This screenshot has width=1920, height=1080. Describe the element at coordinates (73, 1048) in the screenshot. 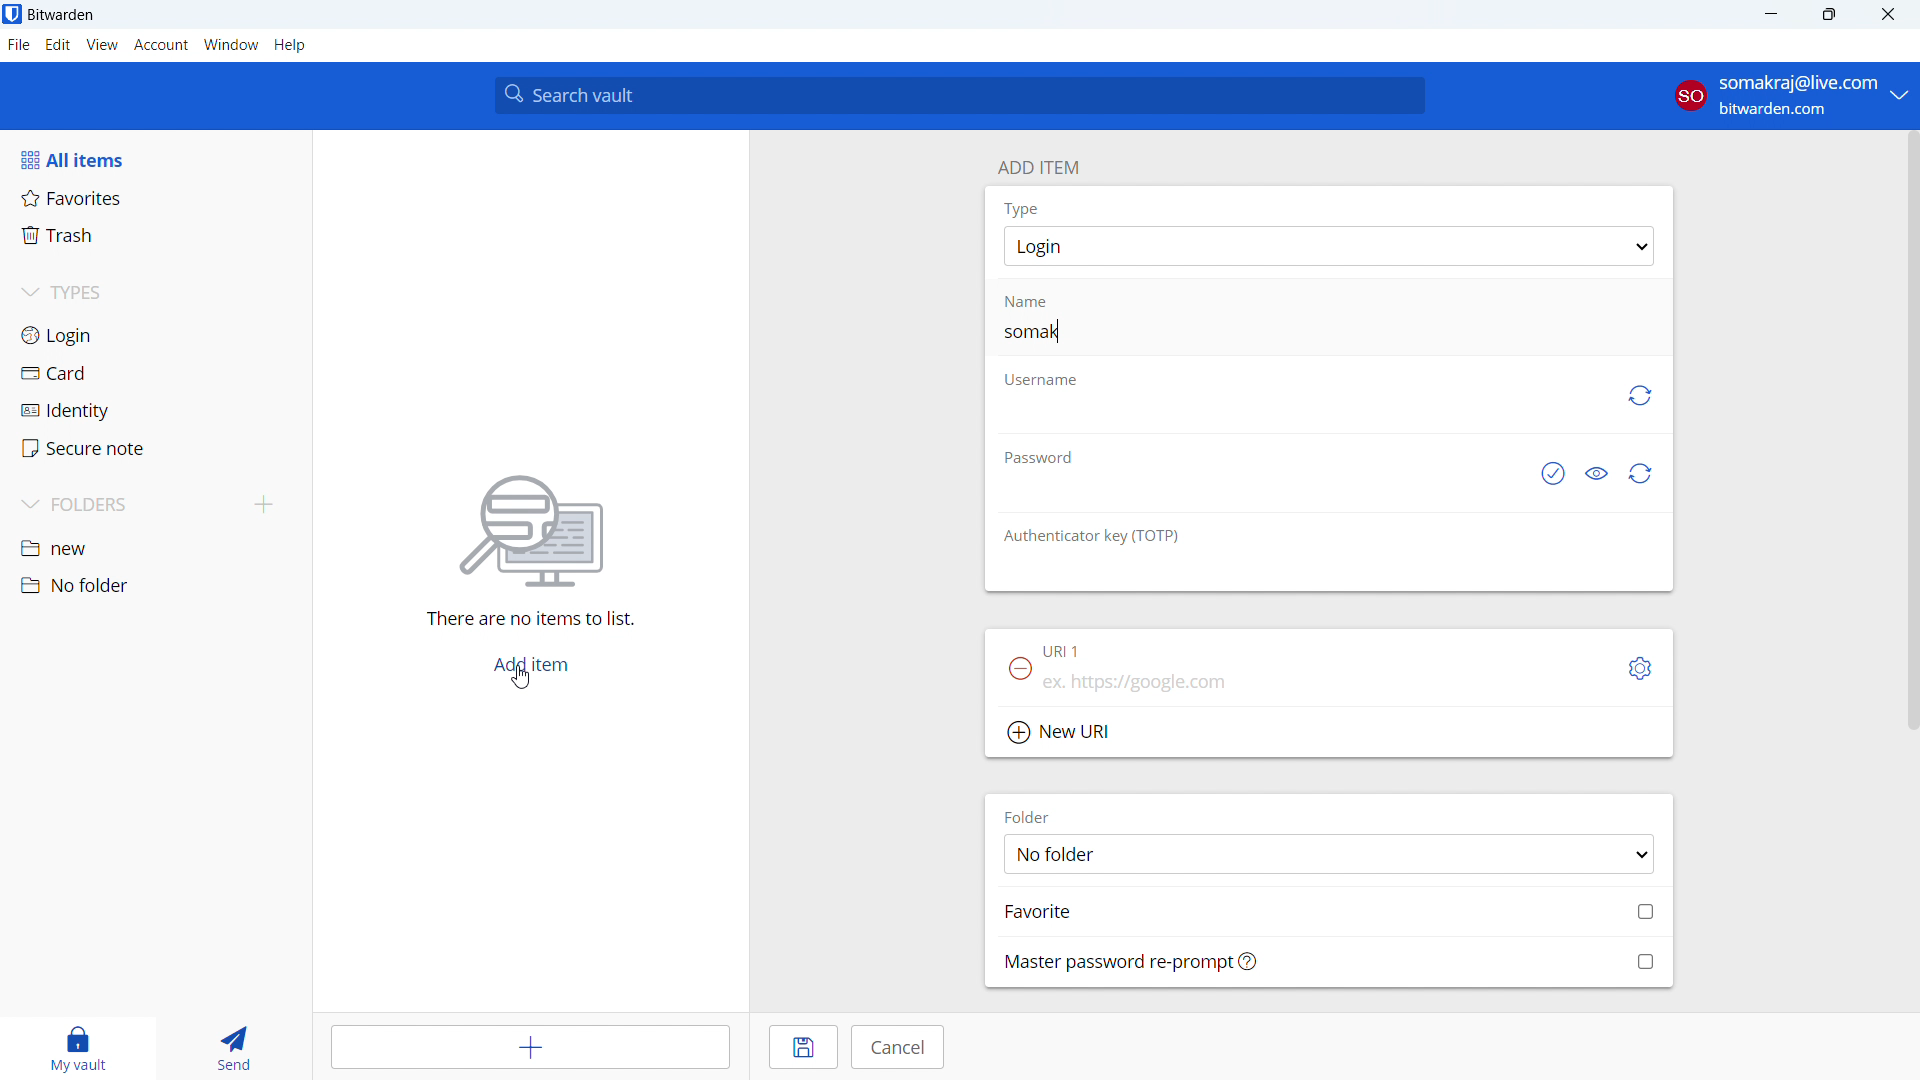

I see `my vault` at that location.